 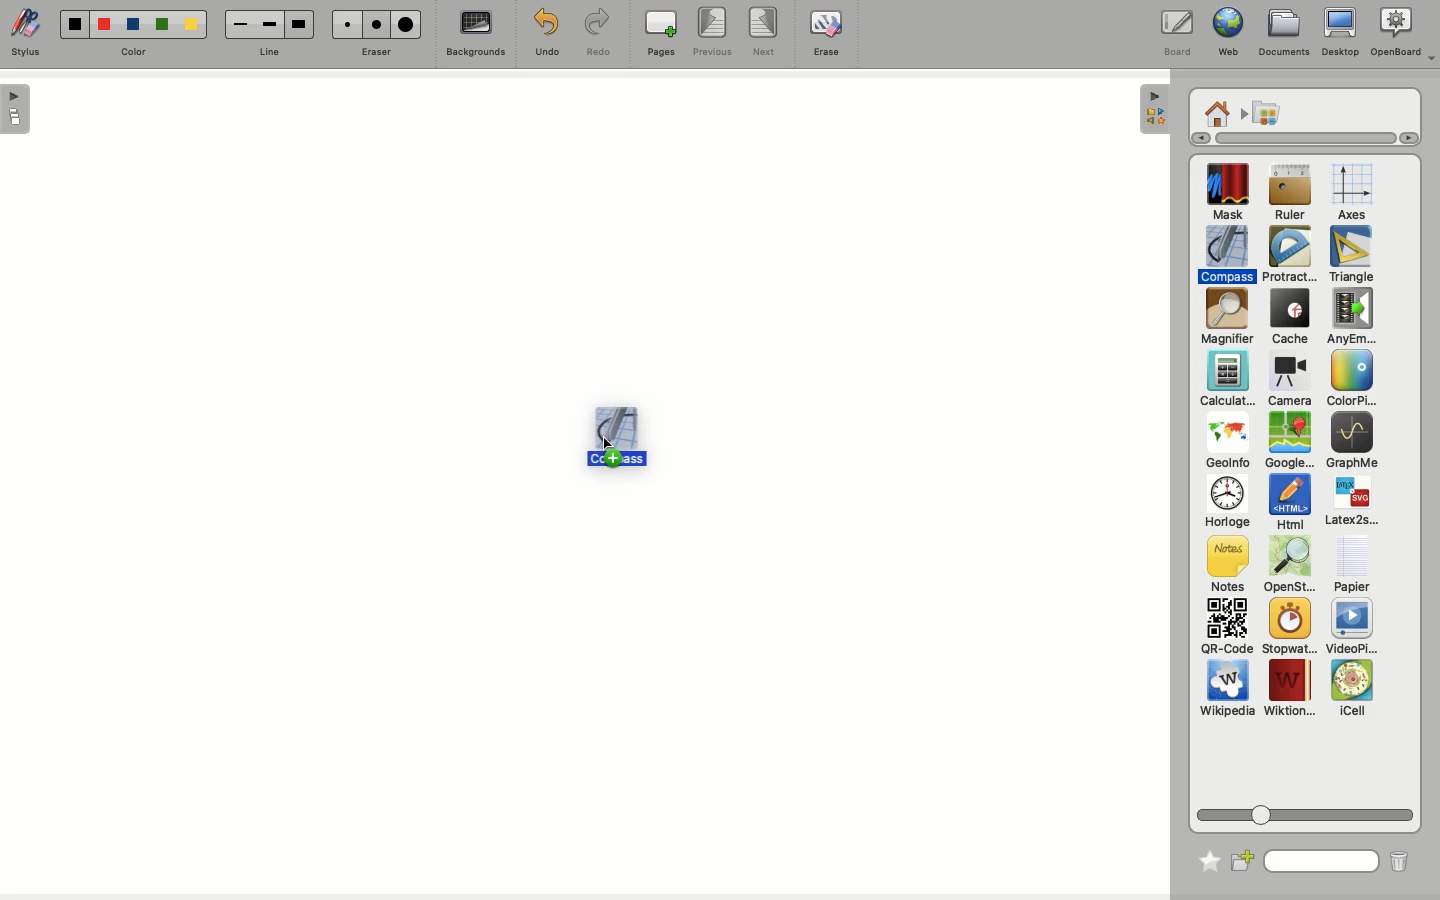 What do you see at coordinates (133, 51) in the screenshot?
I see `color` at bounding box center [133, 51].